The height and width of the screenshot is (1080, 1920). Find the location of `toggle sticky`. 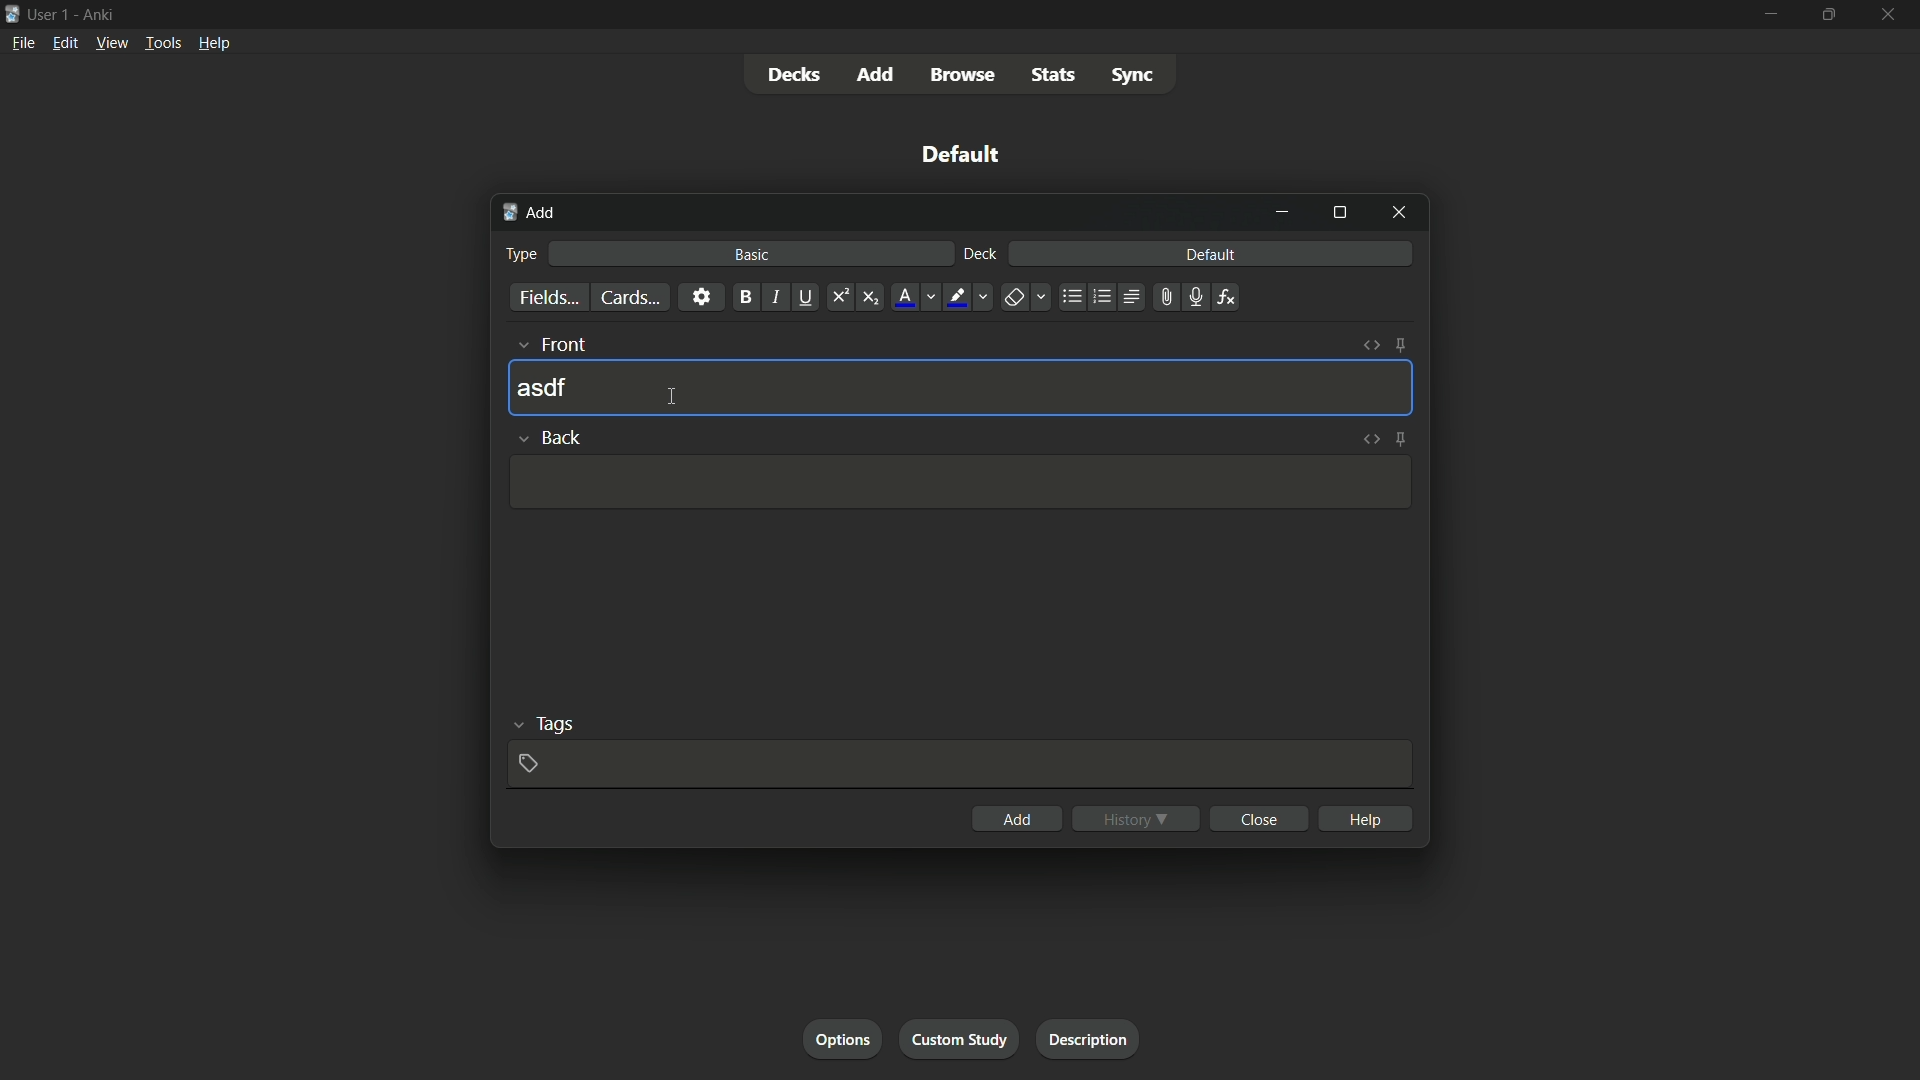

toggle sticky is located at coordinates (1400, 437).